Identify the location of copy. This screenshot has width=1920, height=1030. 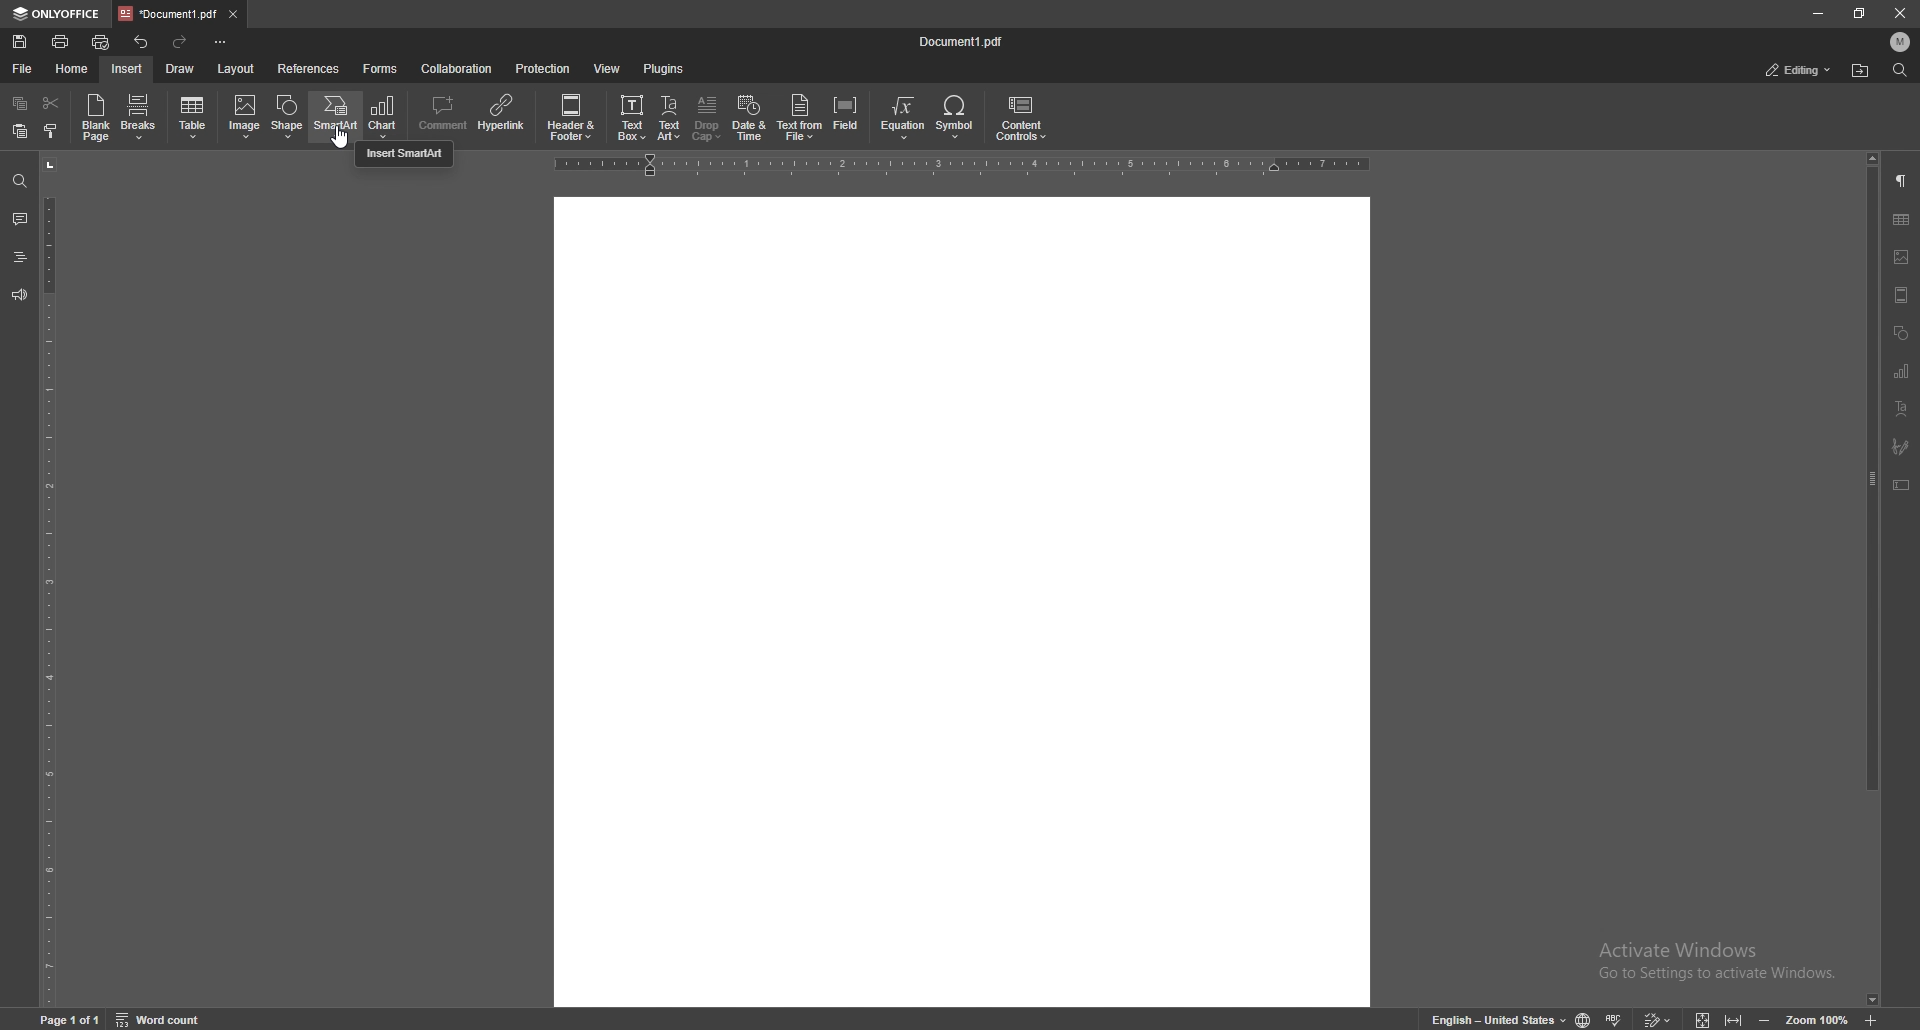
(20, 103).